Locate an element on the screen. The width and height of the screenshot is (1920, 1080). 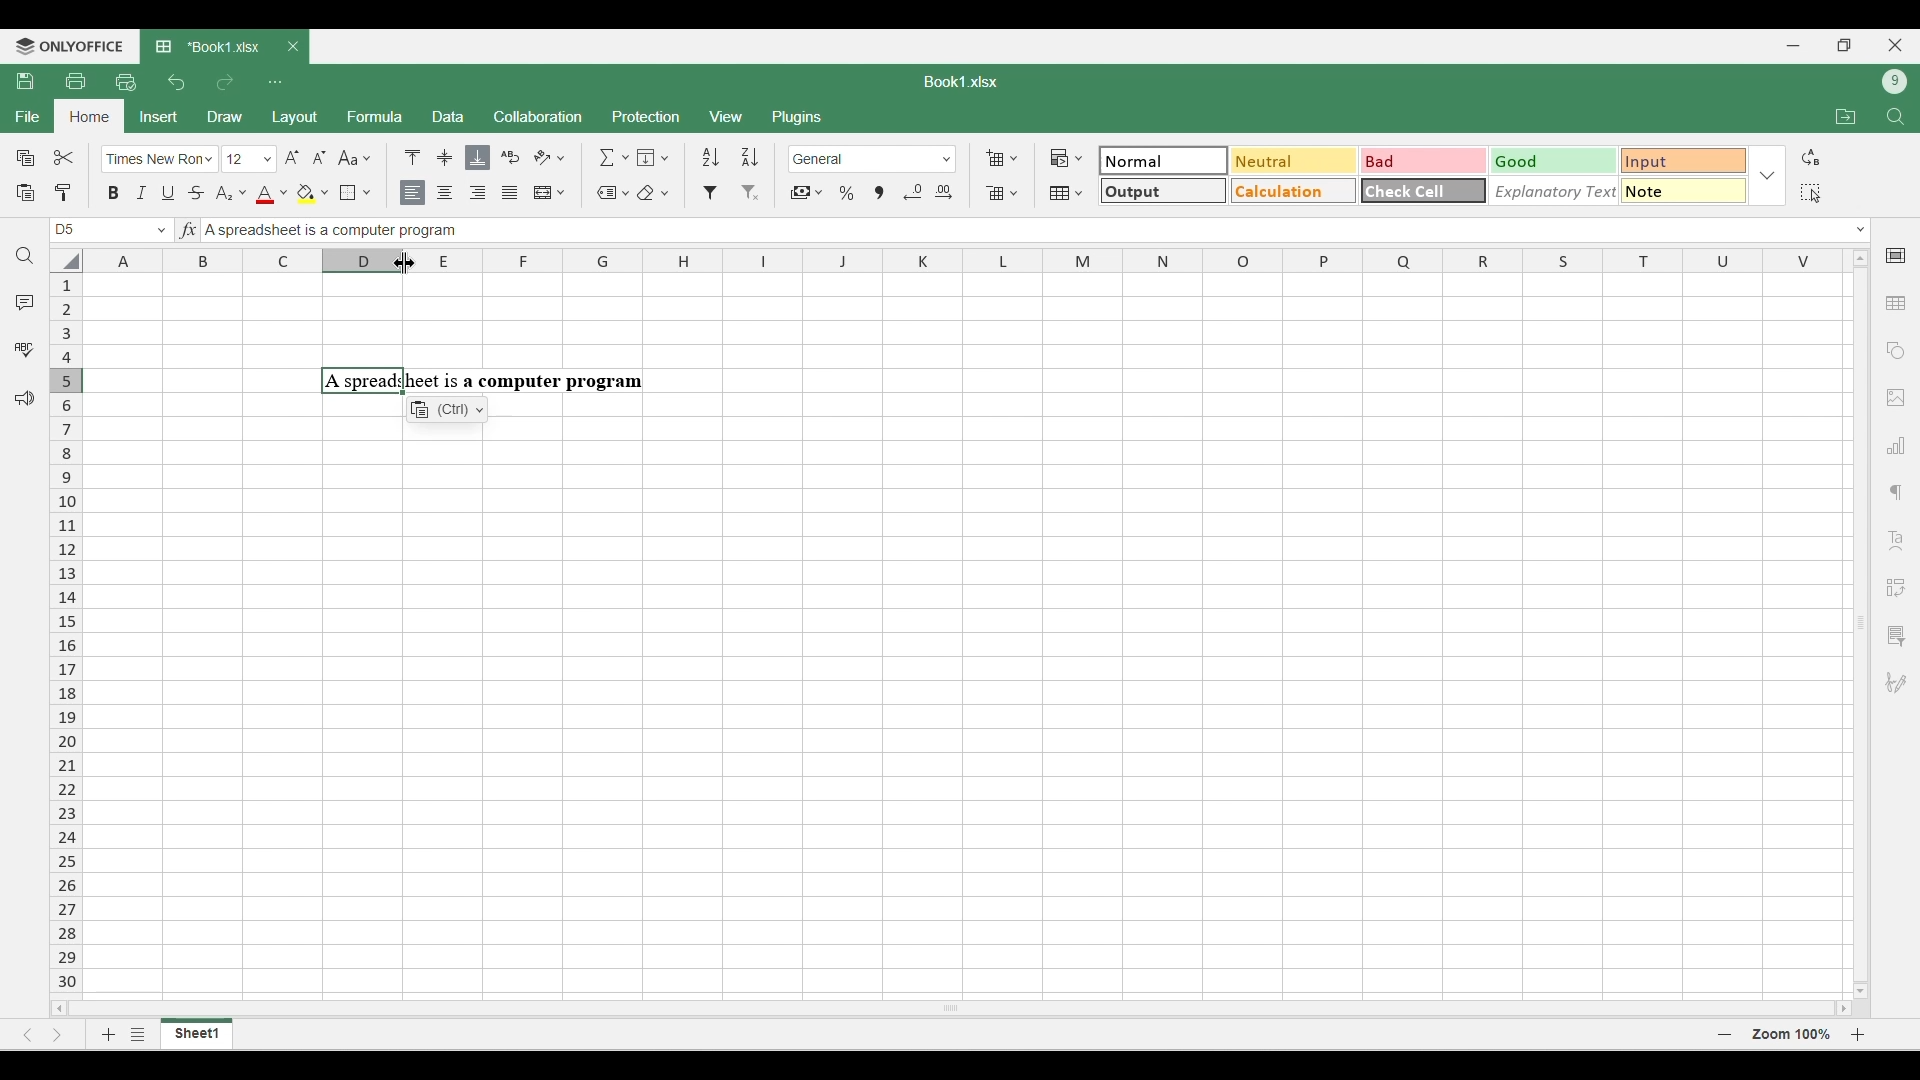
More settings is located at coordinates (1895, 636).